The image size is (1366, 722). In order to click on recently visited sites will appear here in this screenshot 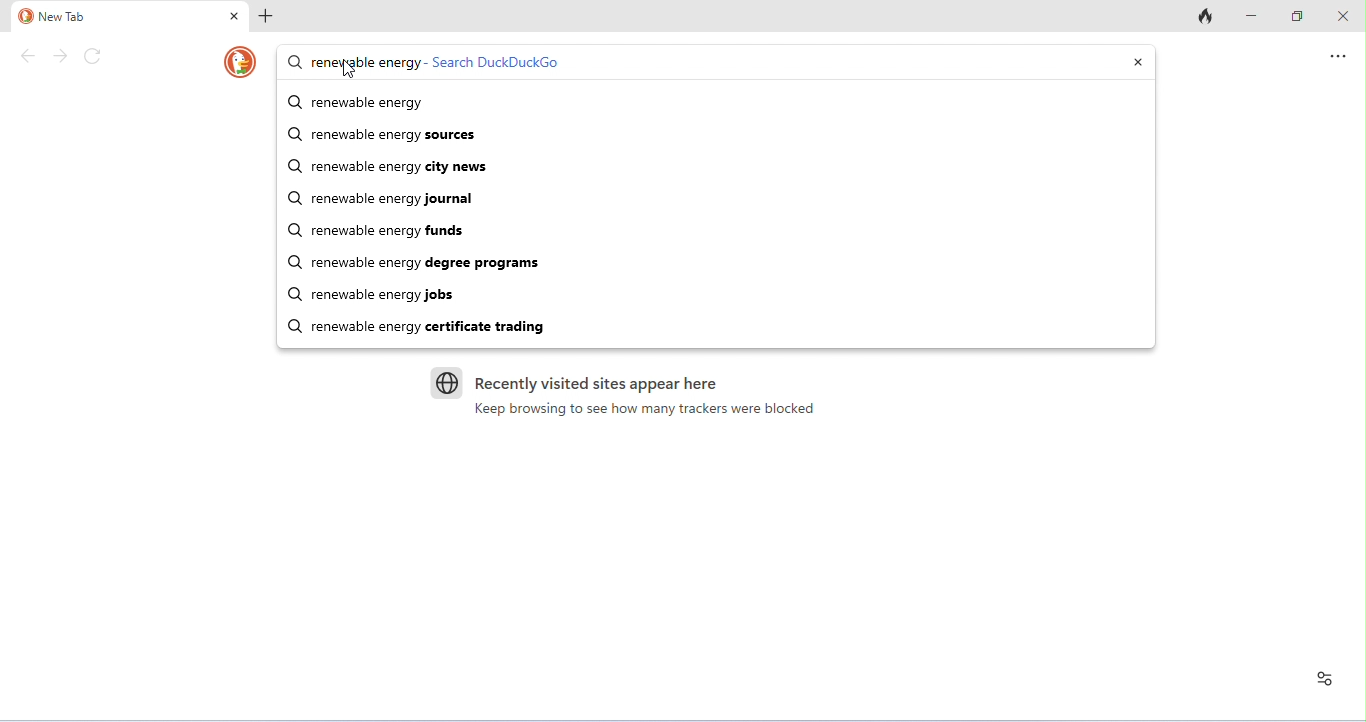, I will do `click(597, 384)`.